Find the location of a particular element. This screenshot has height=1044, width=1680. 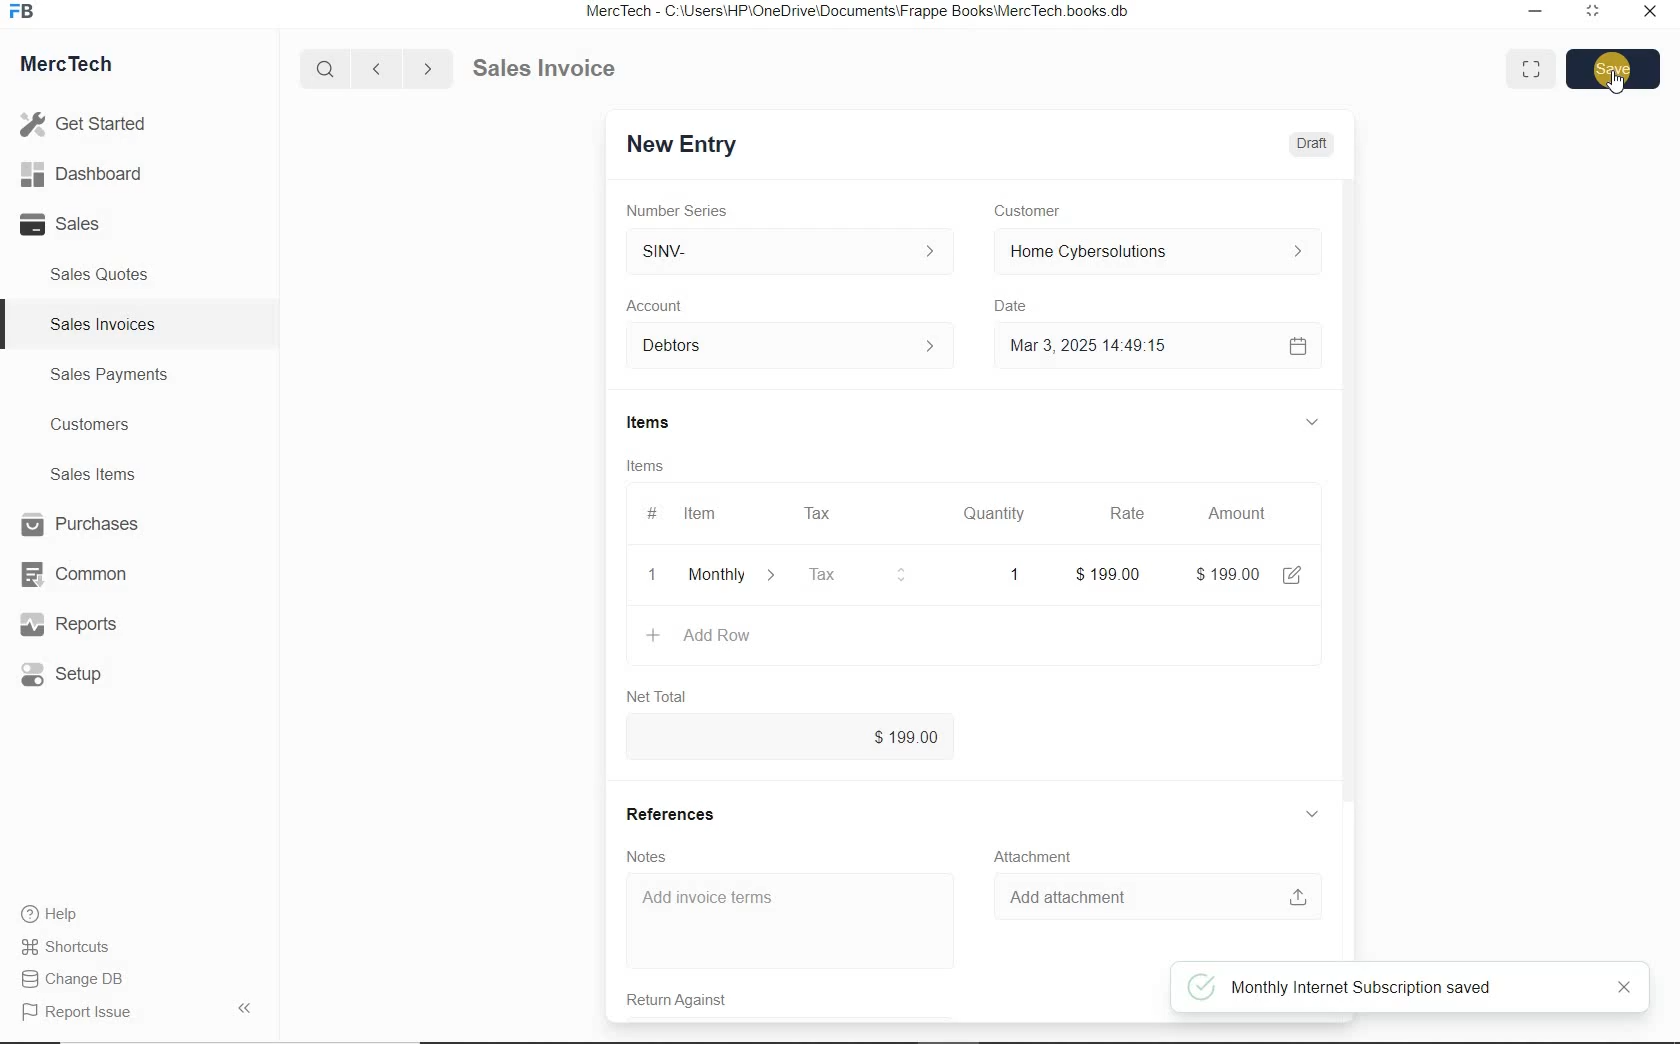

Common is located at coordinates (83, 573).